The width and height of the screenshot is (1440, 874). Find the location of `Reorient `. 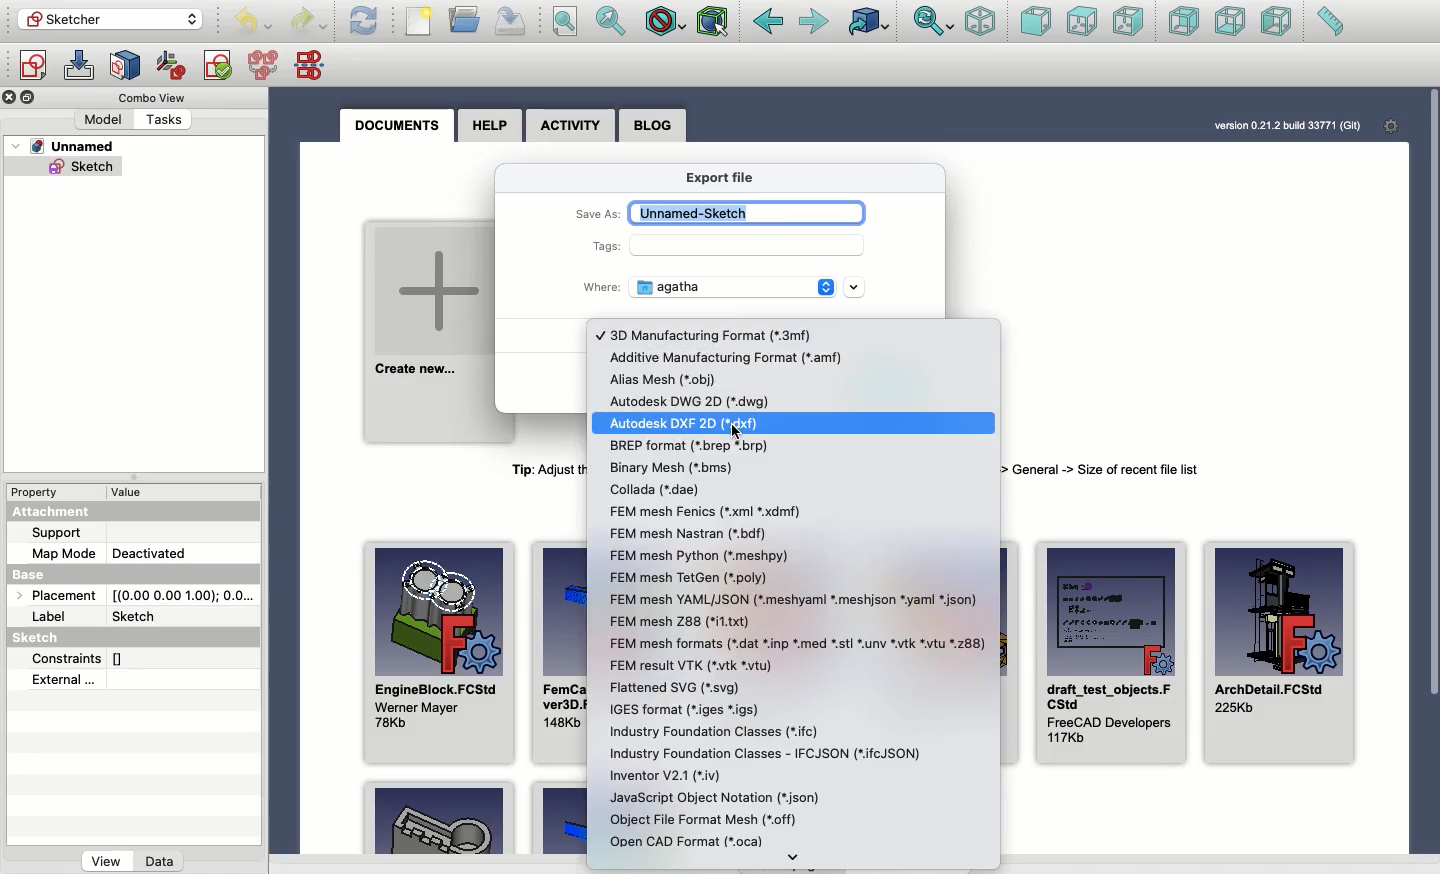

Reorient  is located at coordinates (171, 64).